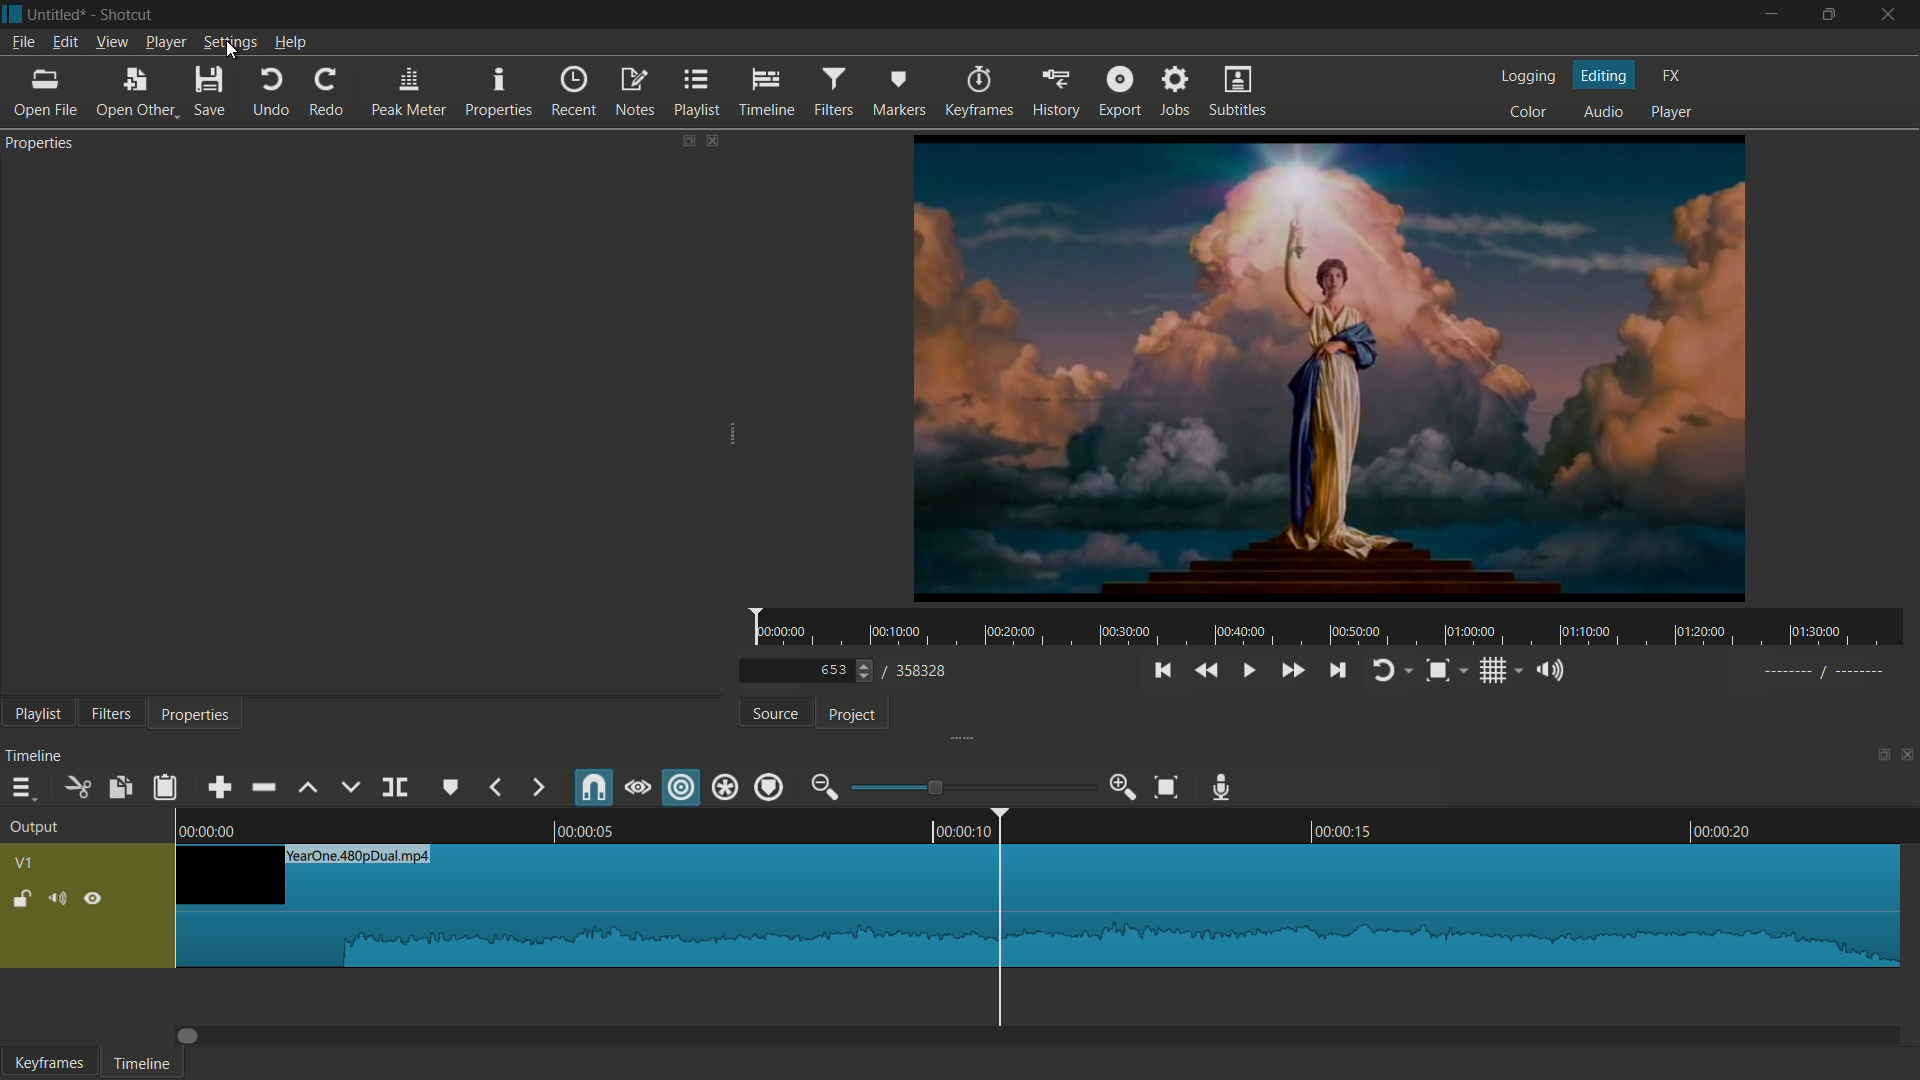 The image size is (1920, 1080). What do you see at coordinates (681, 787) in the screenshot?
I see `ripple` at bounding box center [681, 787].